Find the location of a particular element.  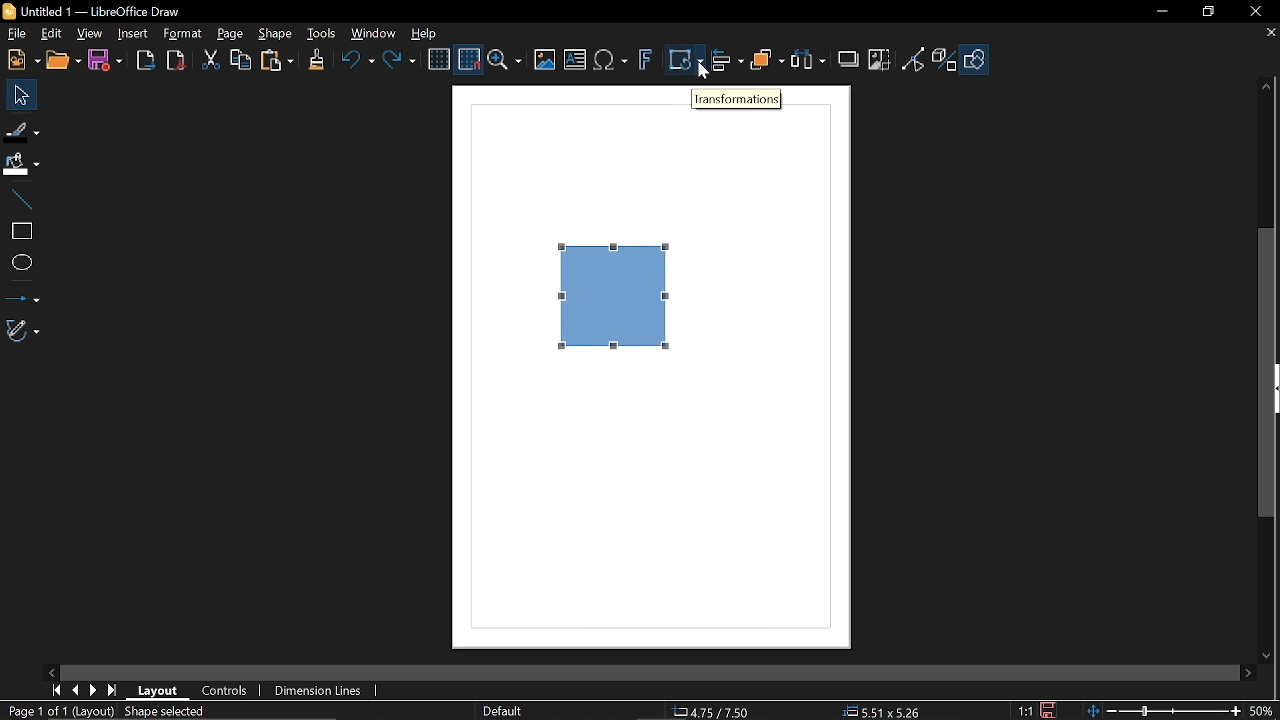

Lines and arrows is located at coordinates (22, 296).